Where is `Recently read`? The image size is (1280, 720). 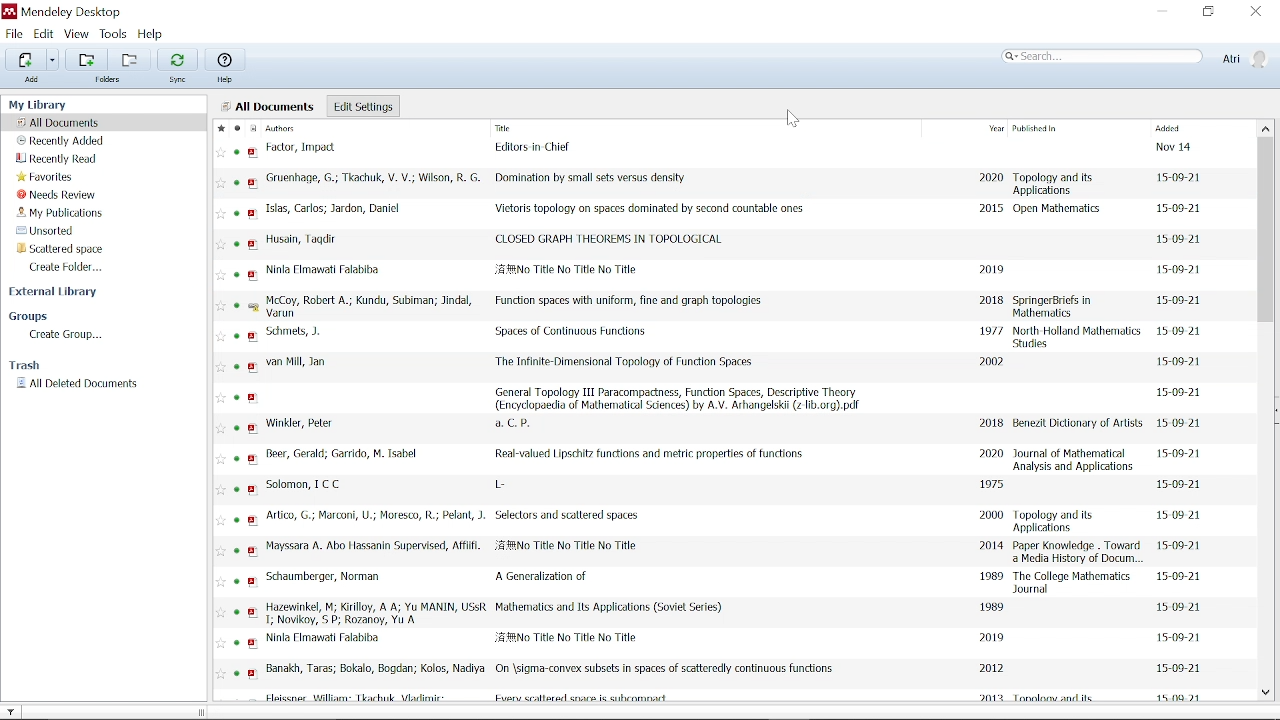 Recently read is located at coordinates (59, 158).